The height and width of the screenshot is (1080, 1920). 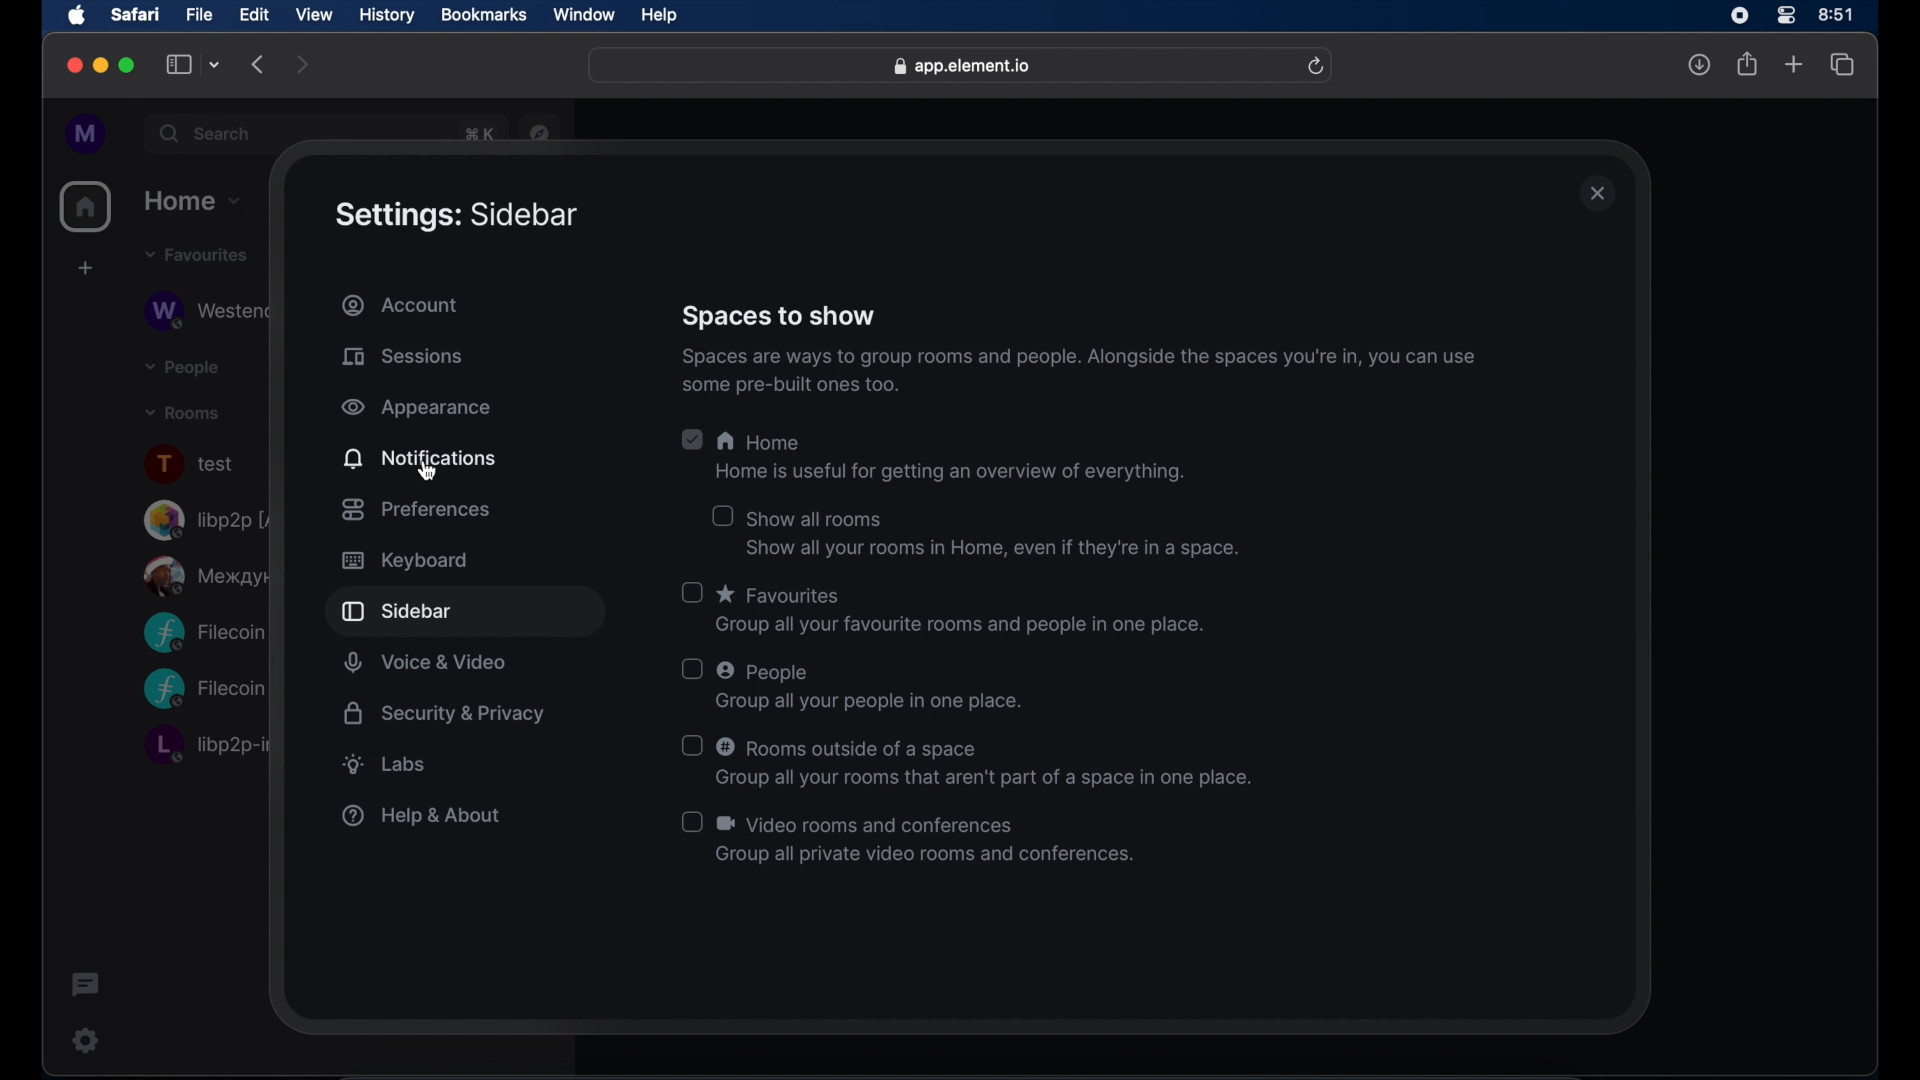 I want to click on UJ © People
Group all your people in one place., so click(x=866, y=686).